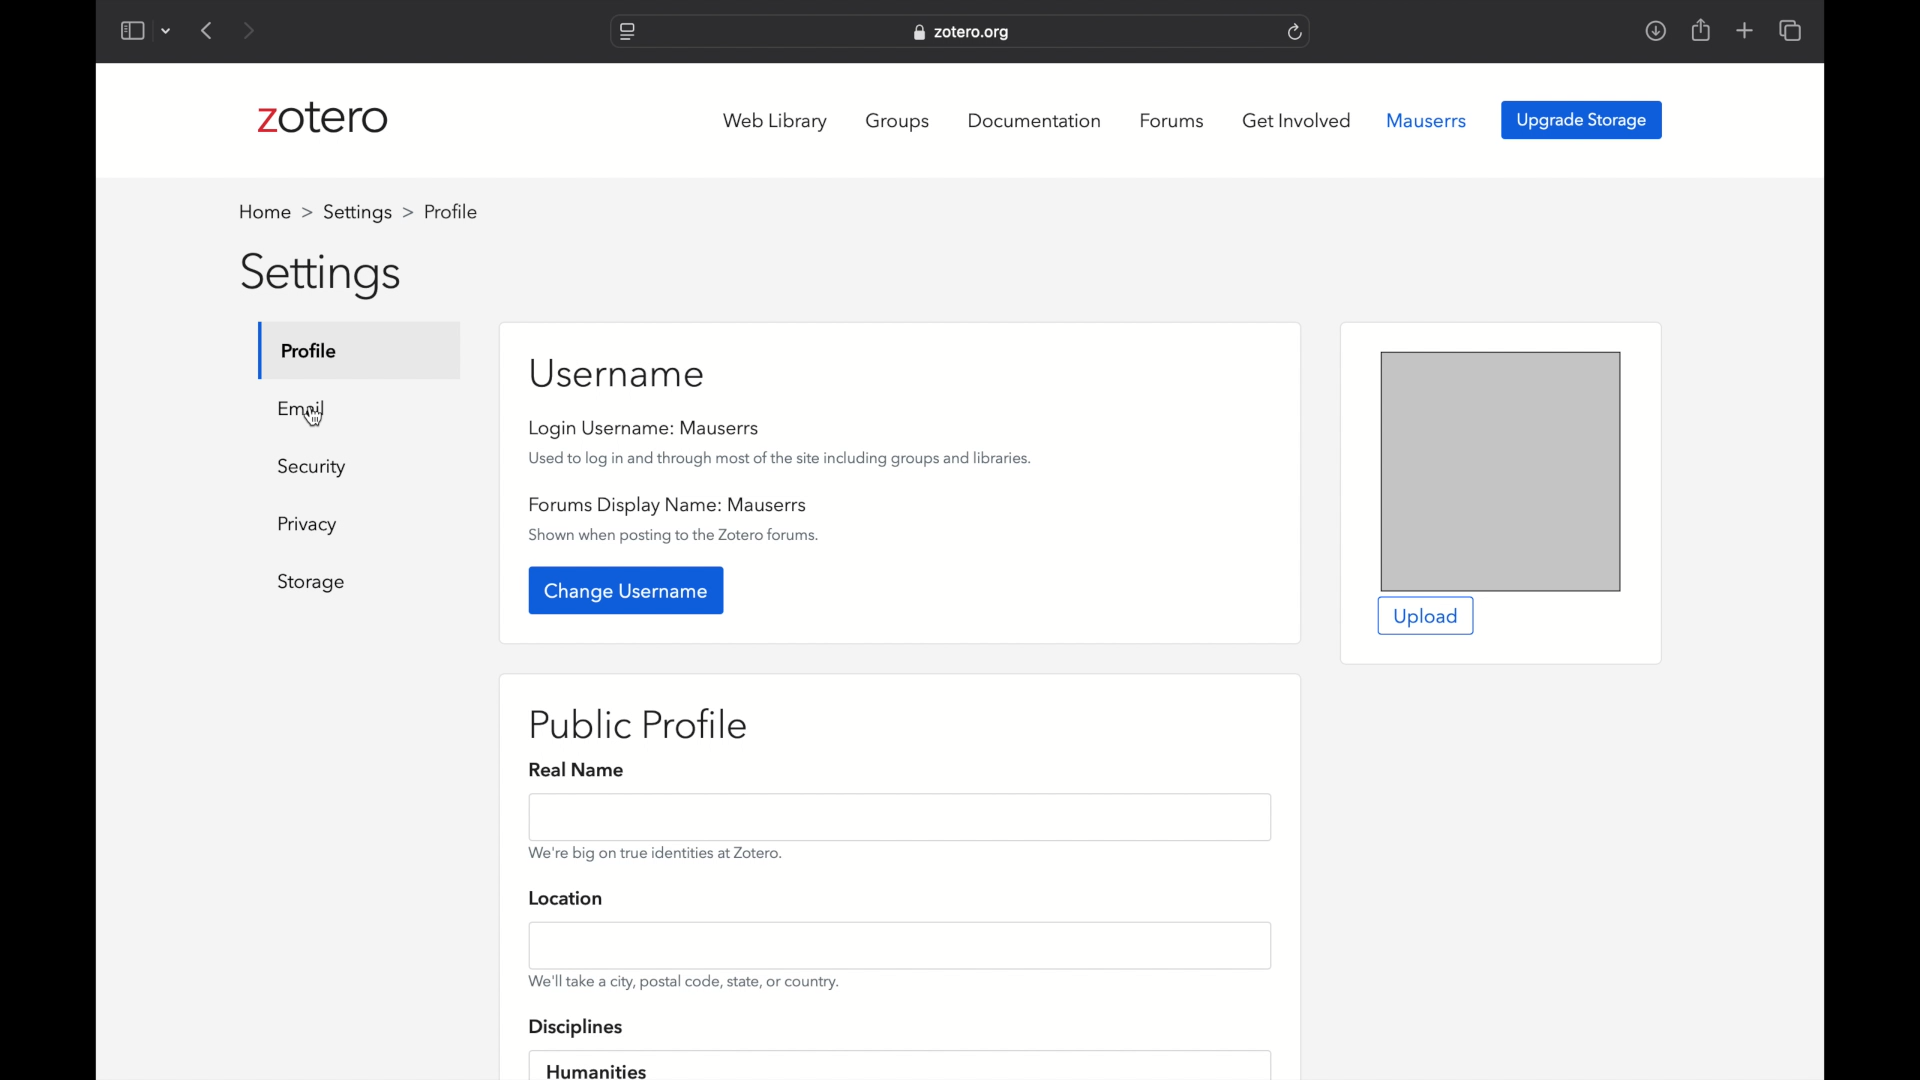 The width and height of the screenshot is (1920, 1080). What do you see at coordinates (668, 504) in the screenshot?
I see `forums display name: mauserrs` at bounding box center [668, 504].